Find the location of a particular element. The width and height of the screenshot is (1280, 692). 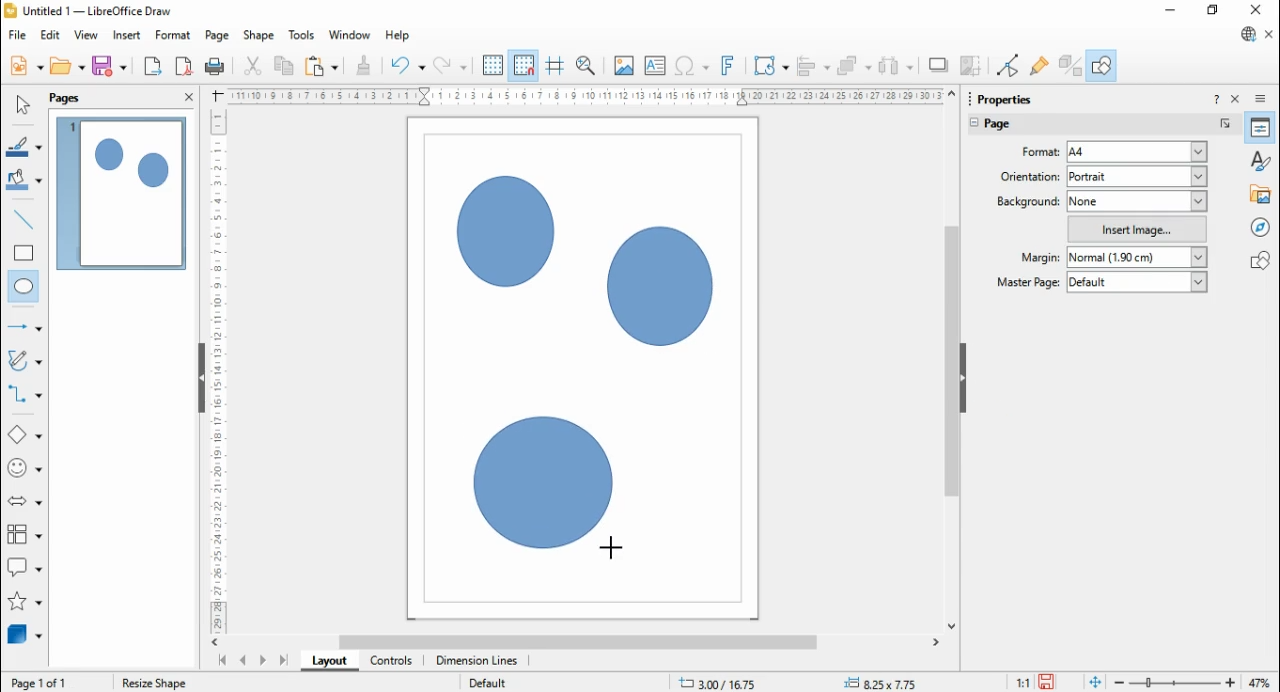

more options is located at coordinates (1226, 124).